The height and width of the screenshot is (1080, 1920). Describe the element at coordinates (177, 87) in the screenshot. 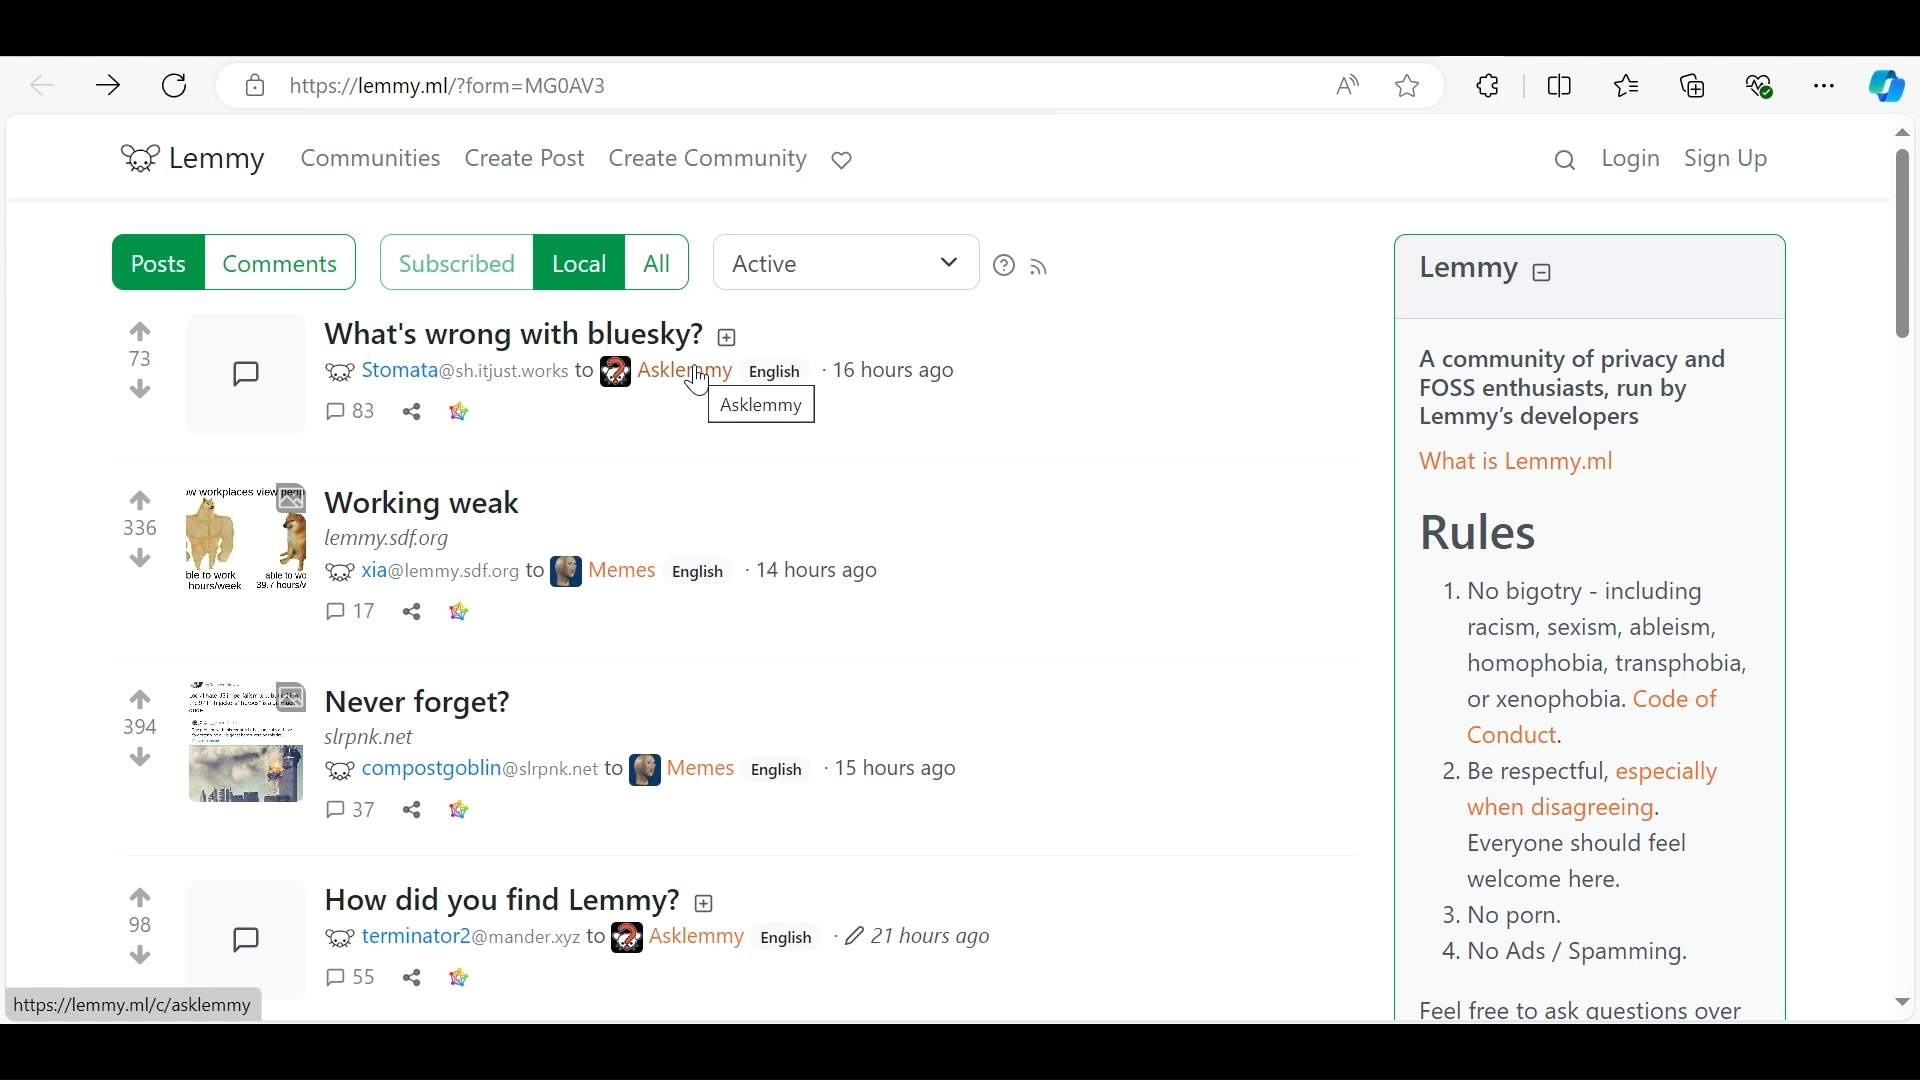

I see `Refresh` at that location.